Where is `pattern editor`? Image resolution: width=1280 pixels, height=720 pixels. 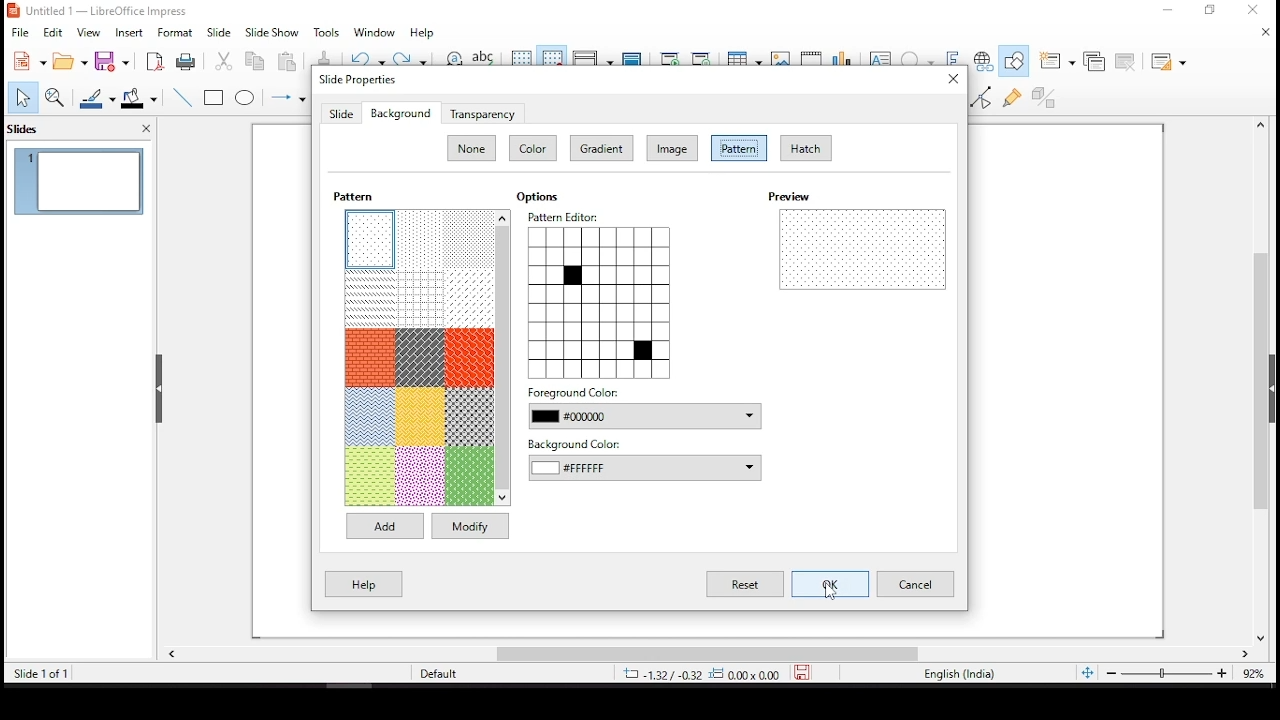
pattern editor is located at coordinates (604, 295).